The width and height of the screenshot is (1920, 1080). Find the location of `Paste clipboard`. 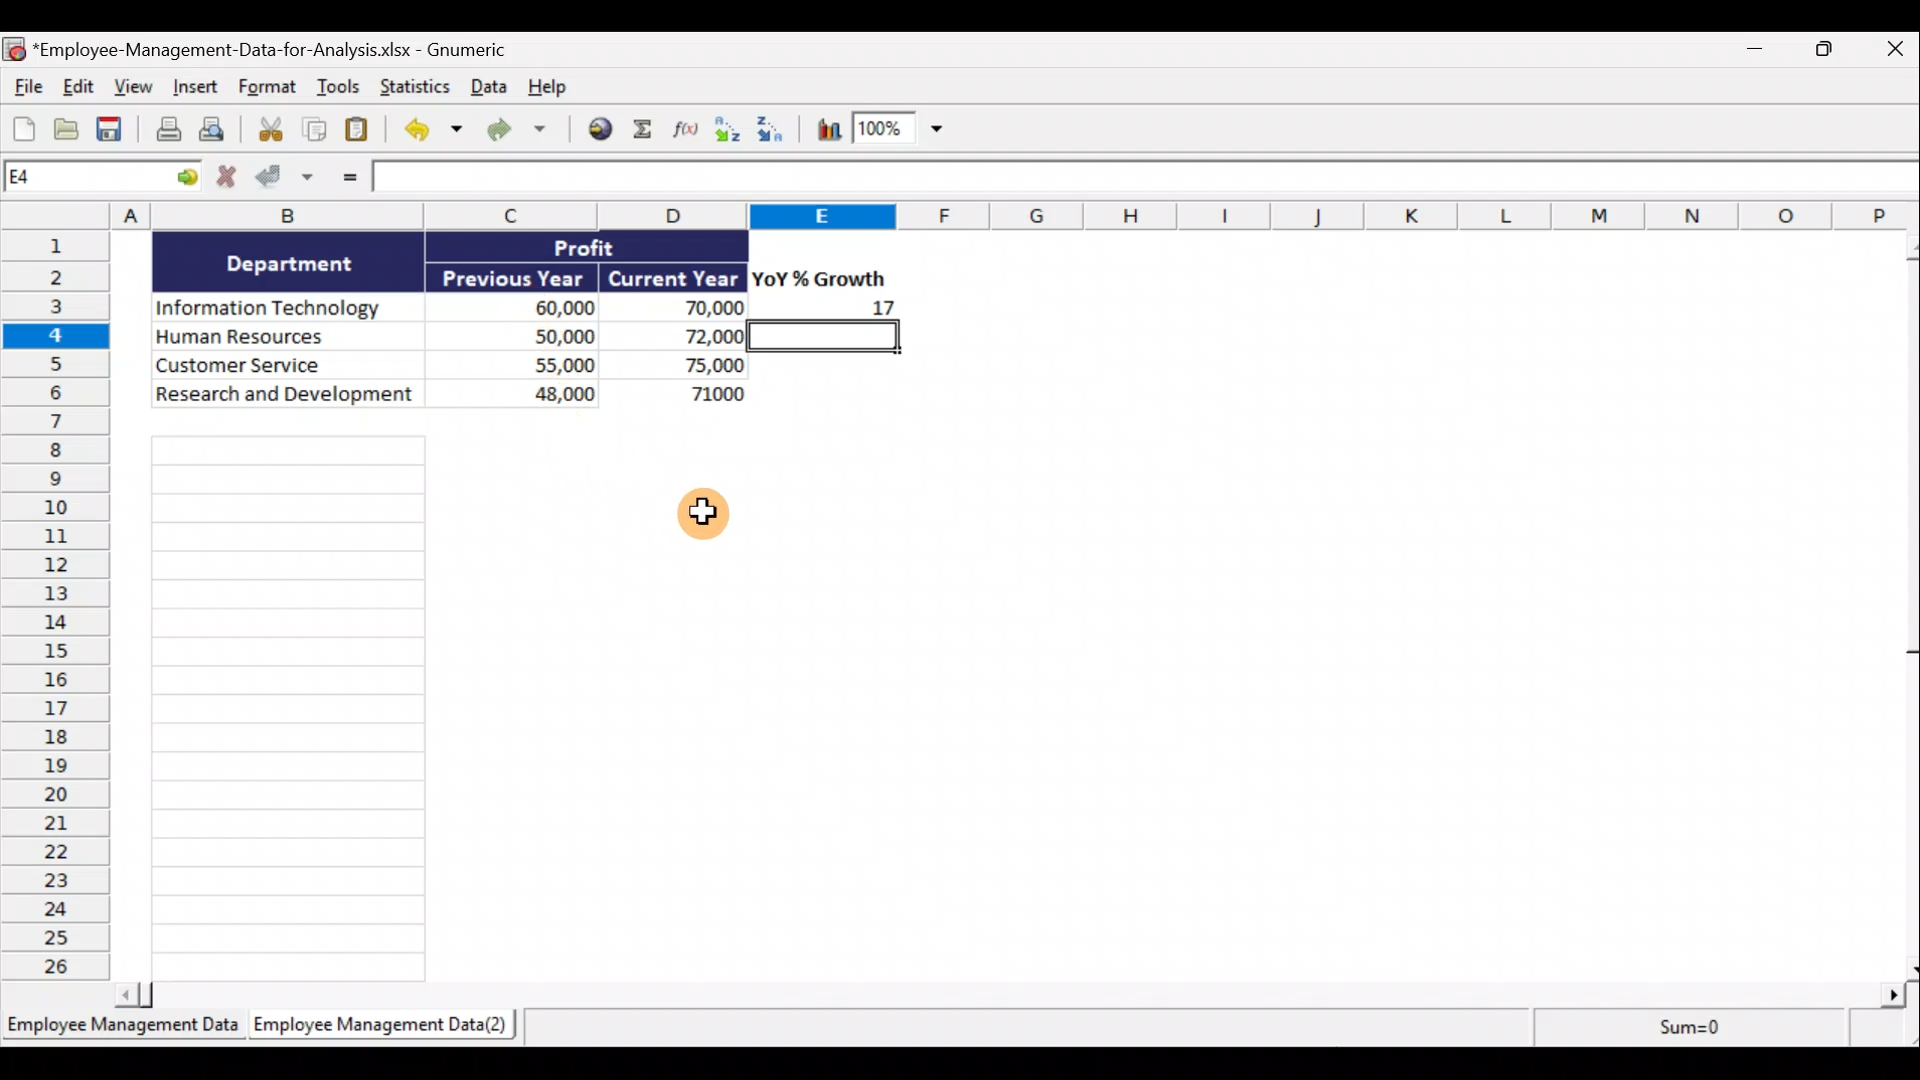

Paste clipboard is located at coordinates (361, 131).